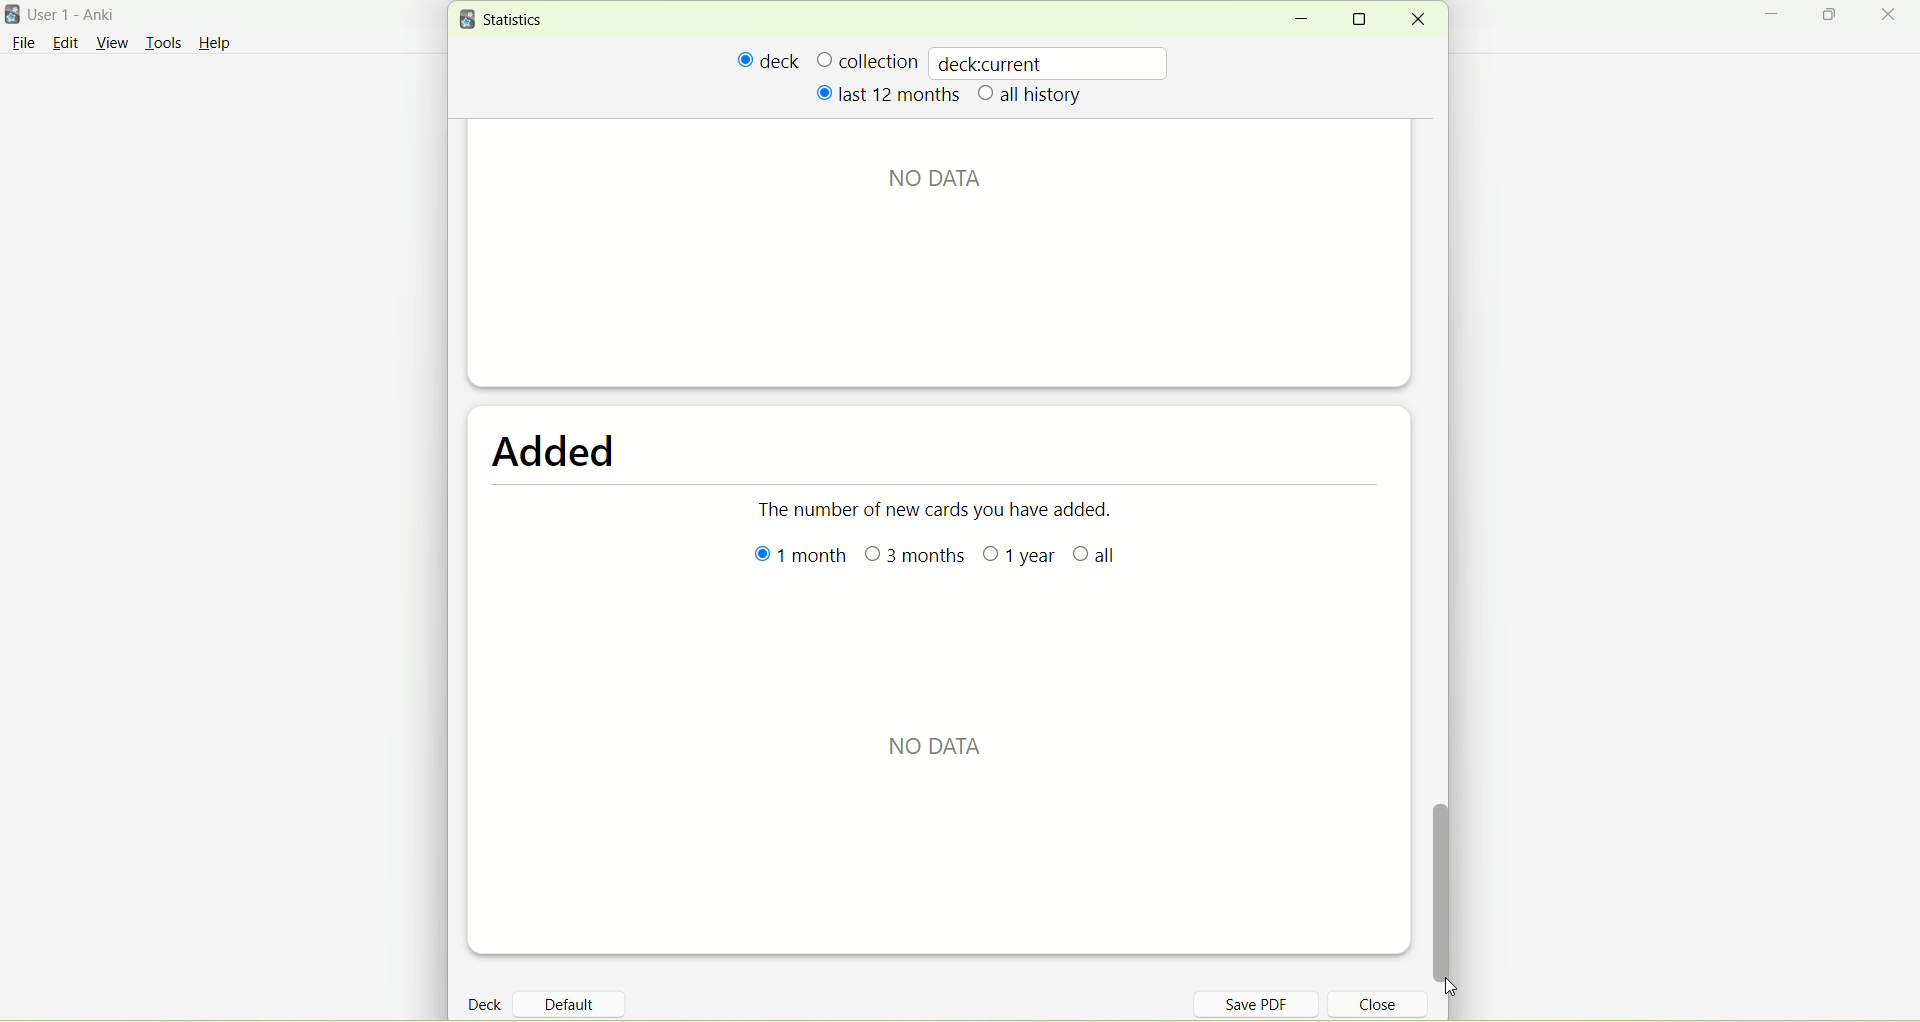 This screenshot has width=1920, height=1022. What do you see at coordinates (1366, 19) in the screenshot?
I see `maximize` at bounding box center [1366, 19].